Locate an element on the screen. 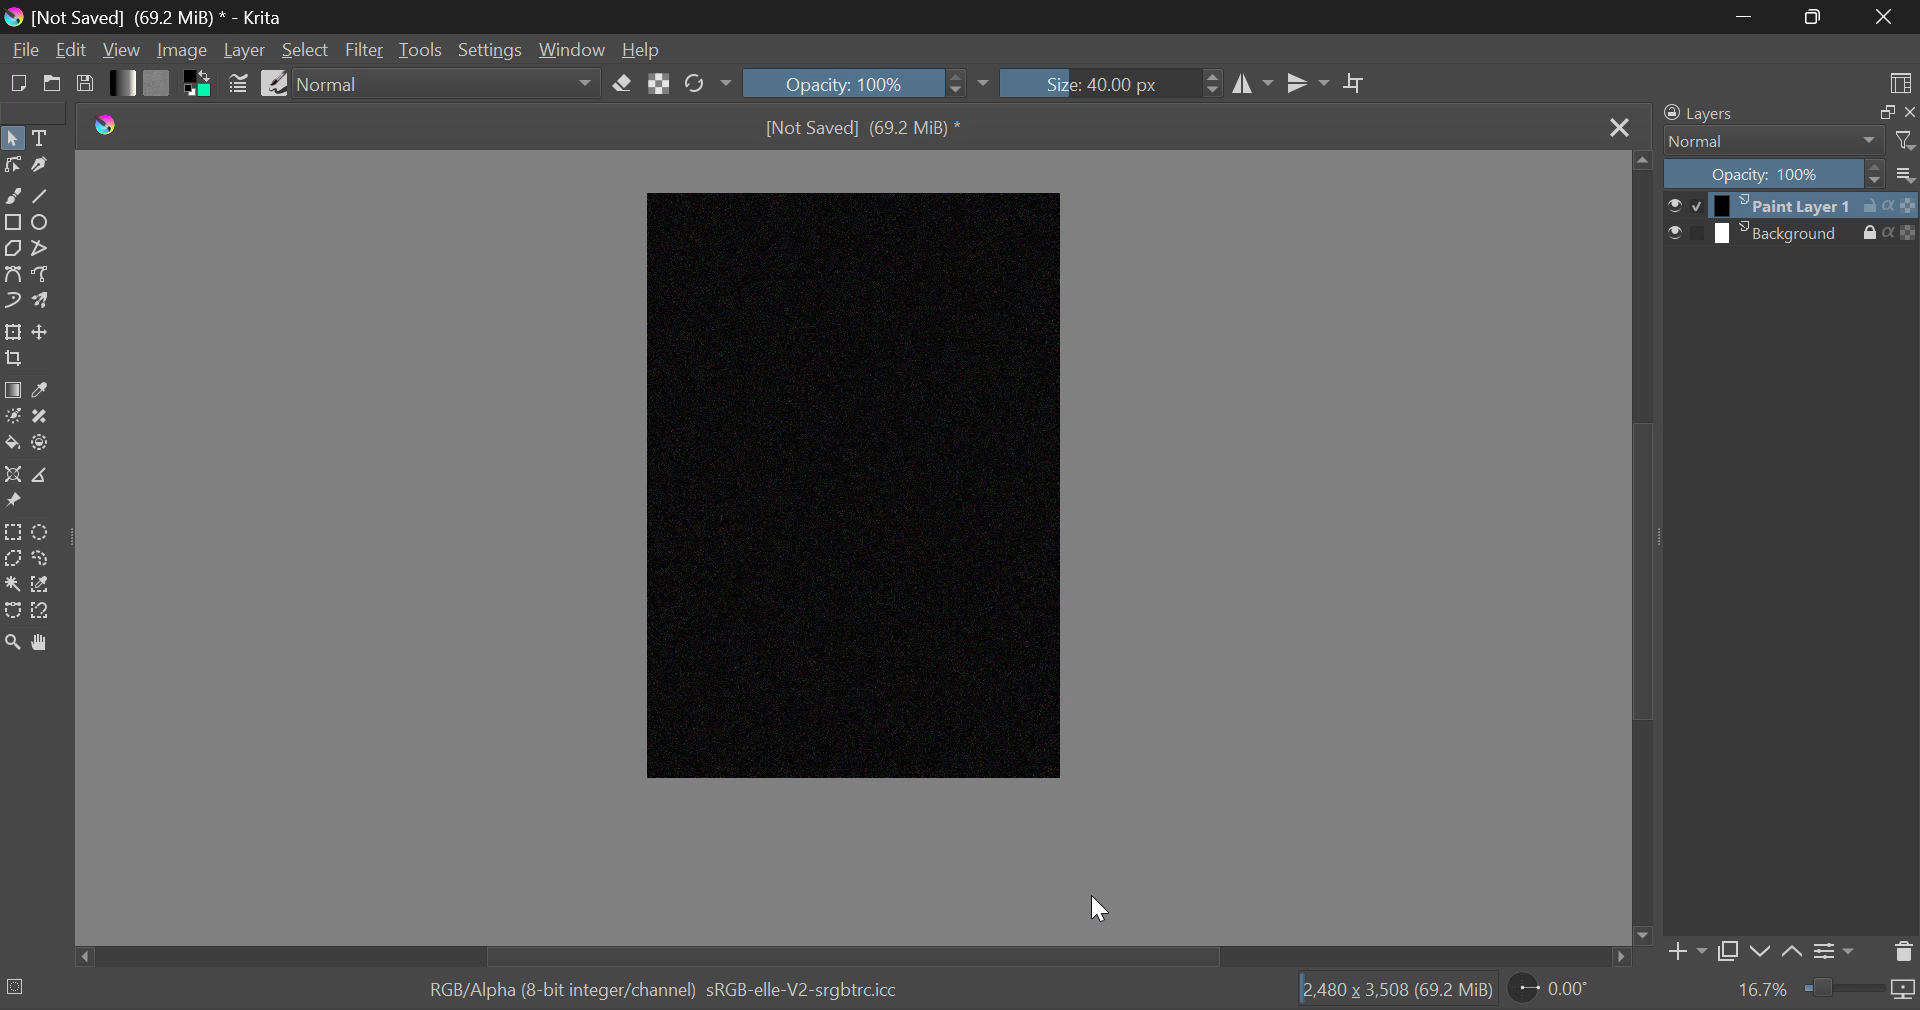 The image size is (1920, 1010). Brush Size is located at coordinates (1111, 82).